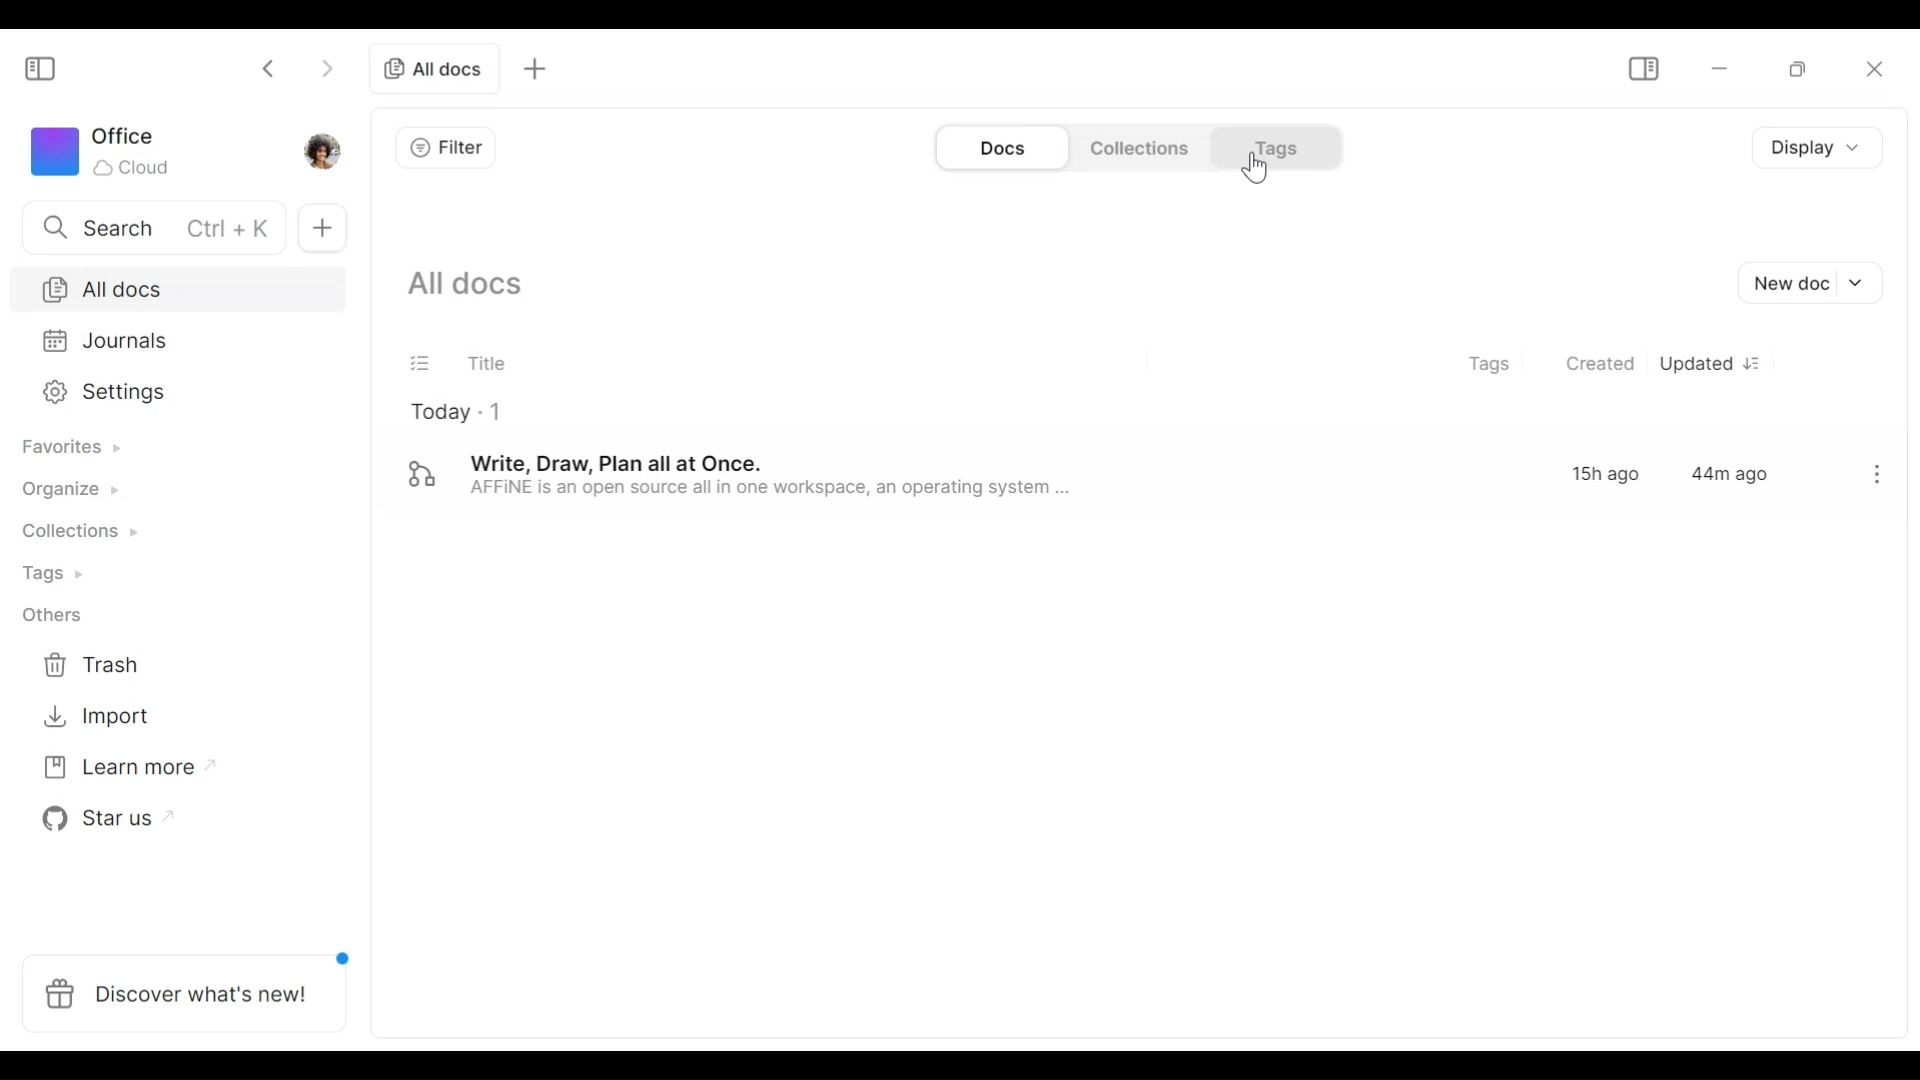  I want to click on Write, Draw, Plan all at Once, so click(777, 478).